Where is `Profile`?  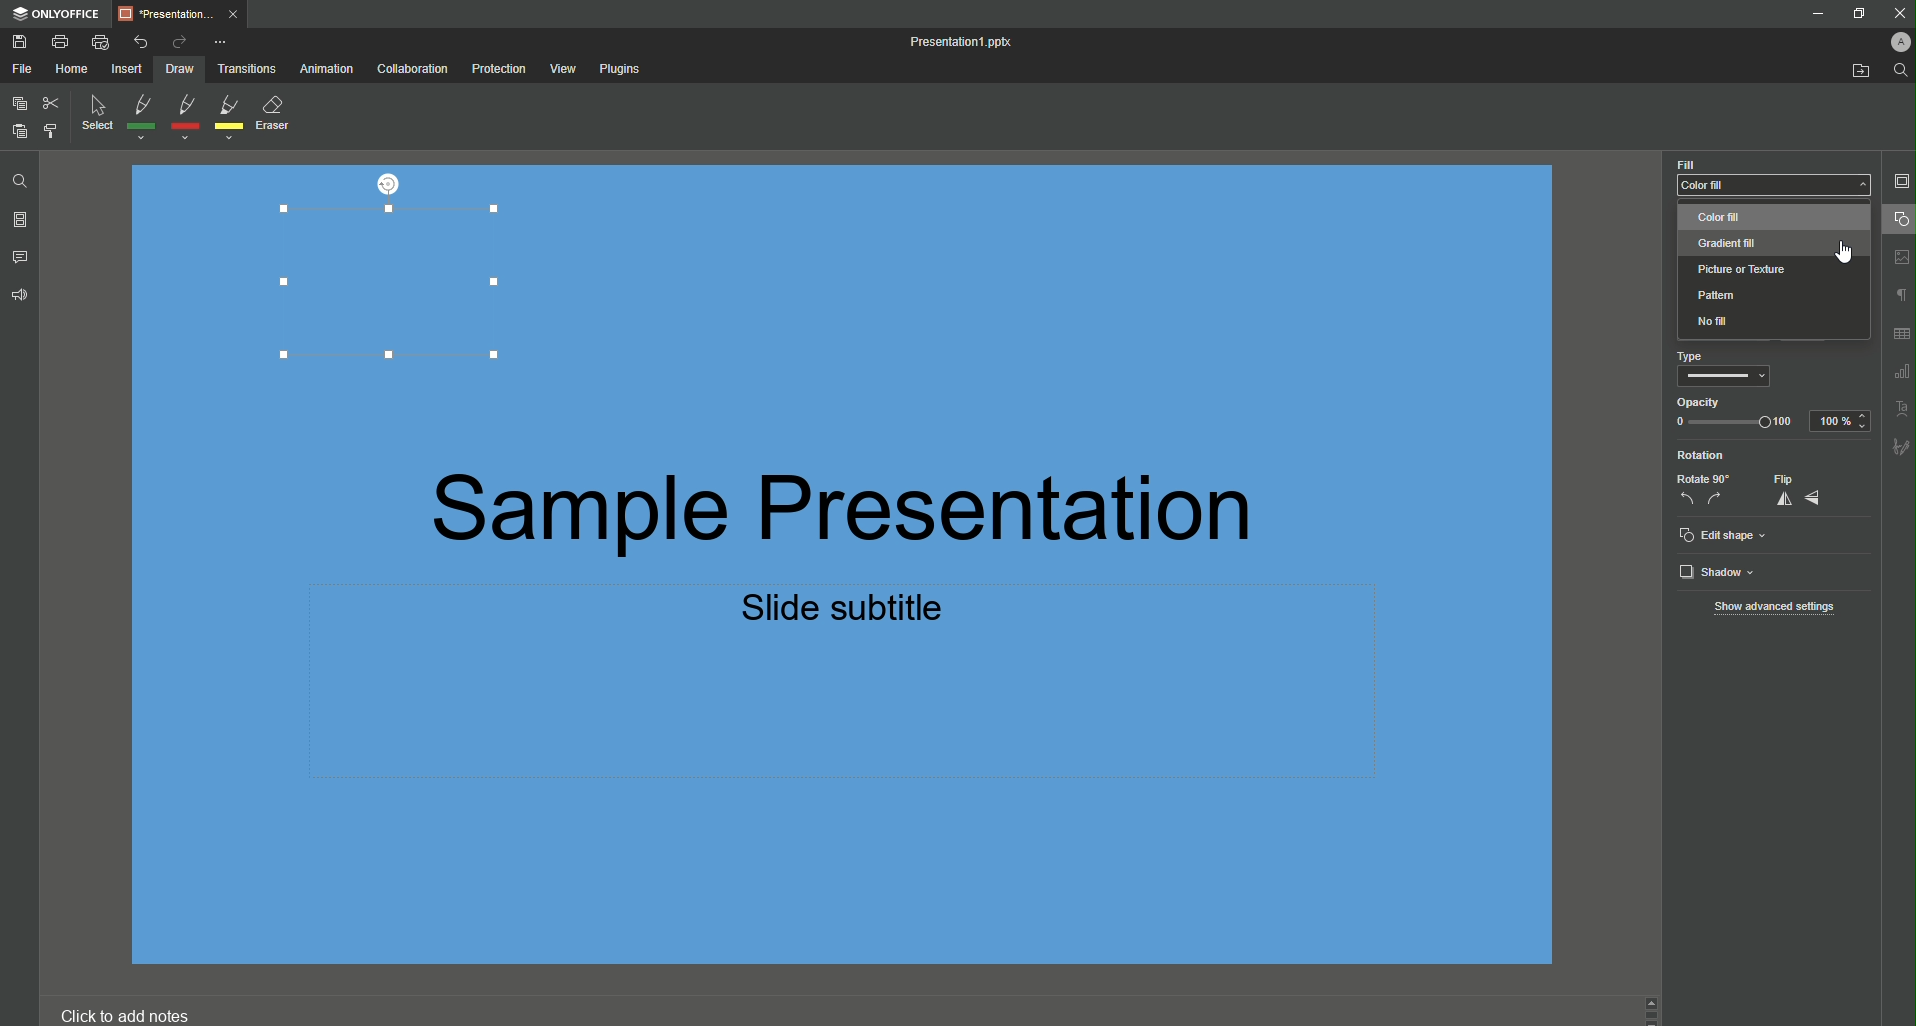
Profile is located at coordinates (1899, 42).